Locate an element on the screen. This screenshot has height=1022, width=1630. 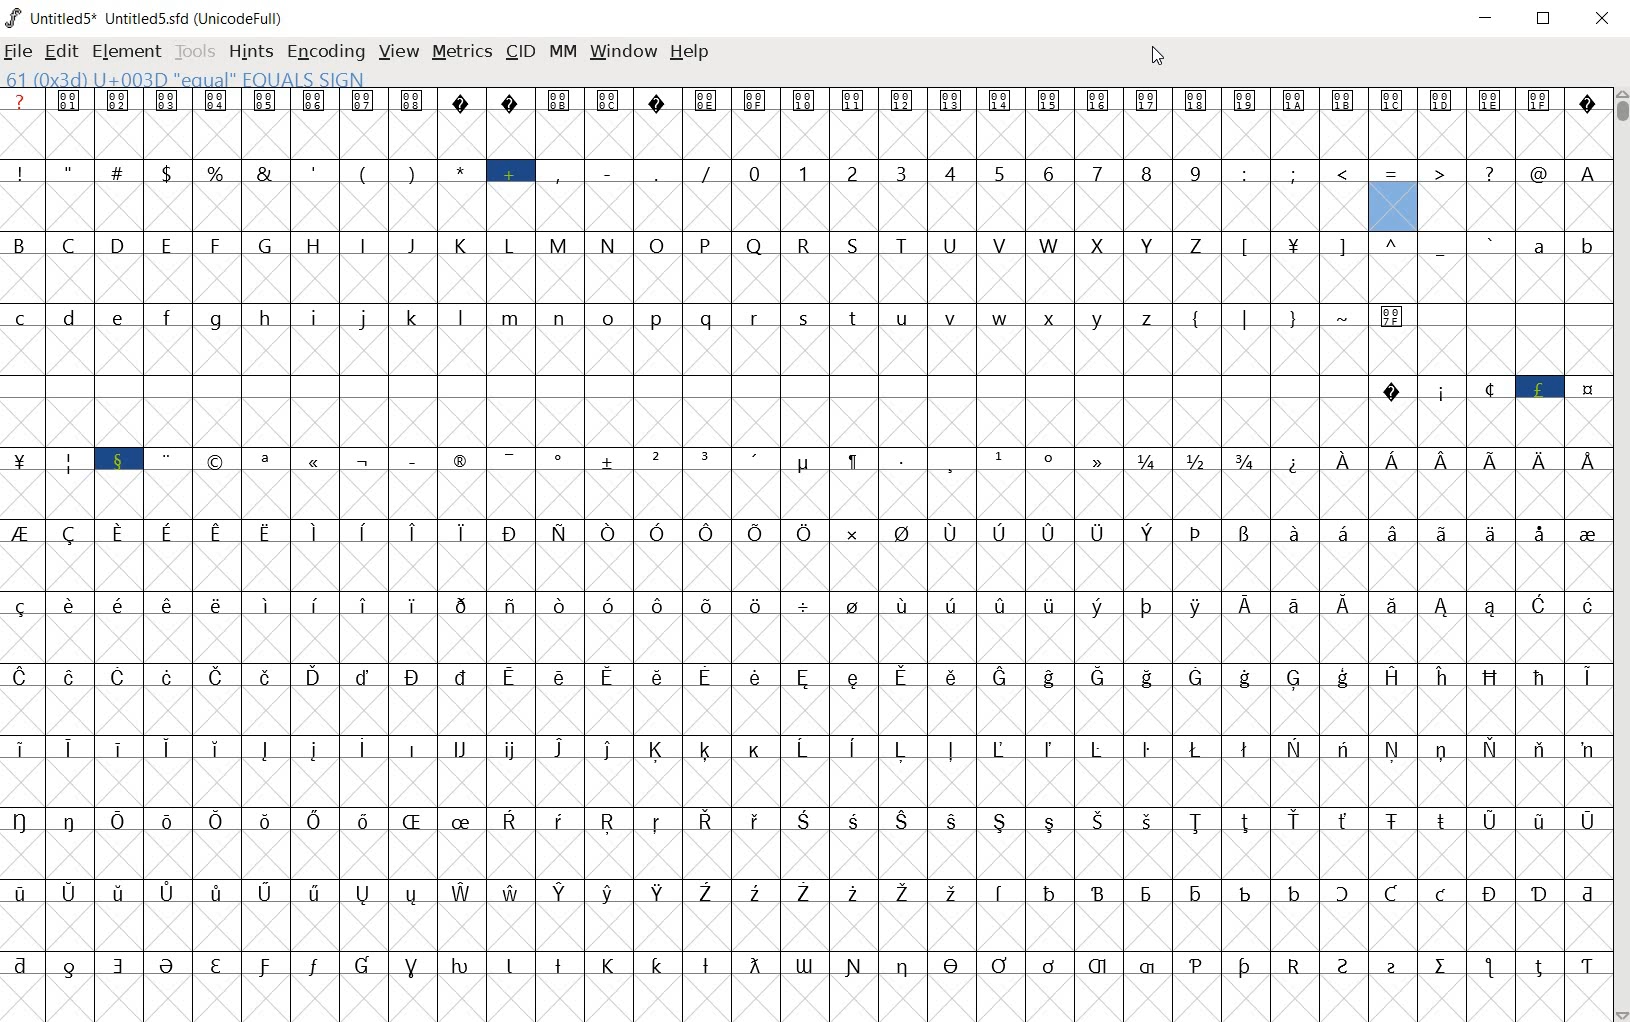
file is located at coordinates (17, 53).